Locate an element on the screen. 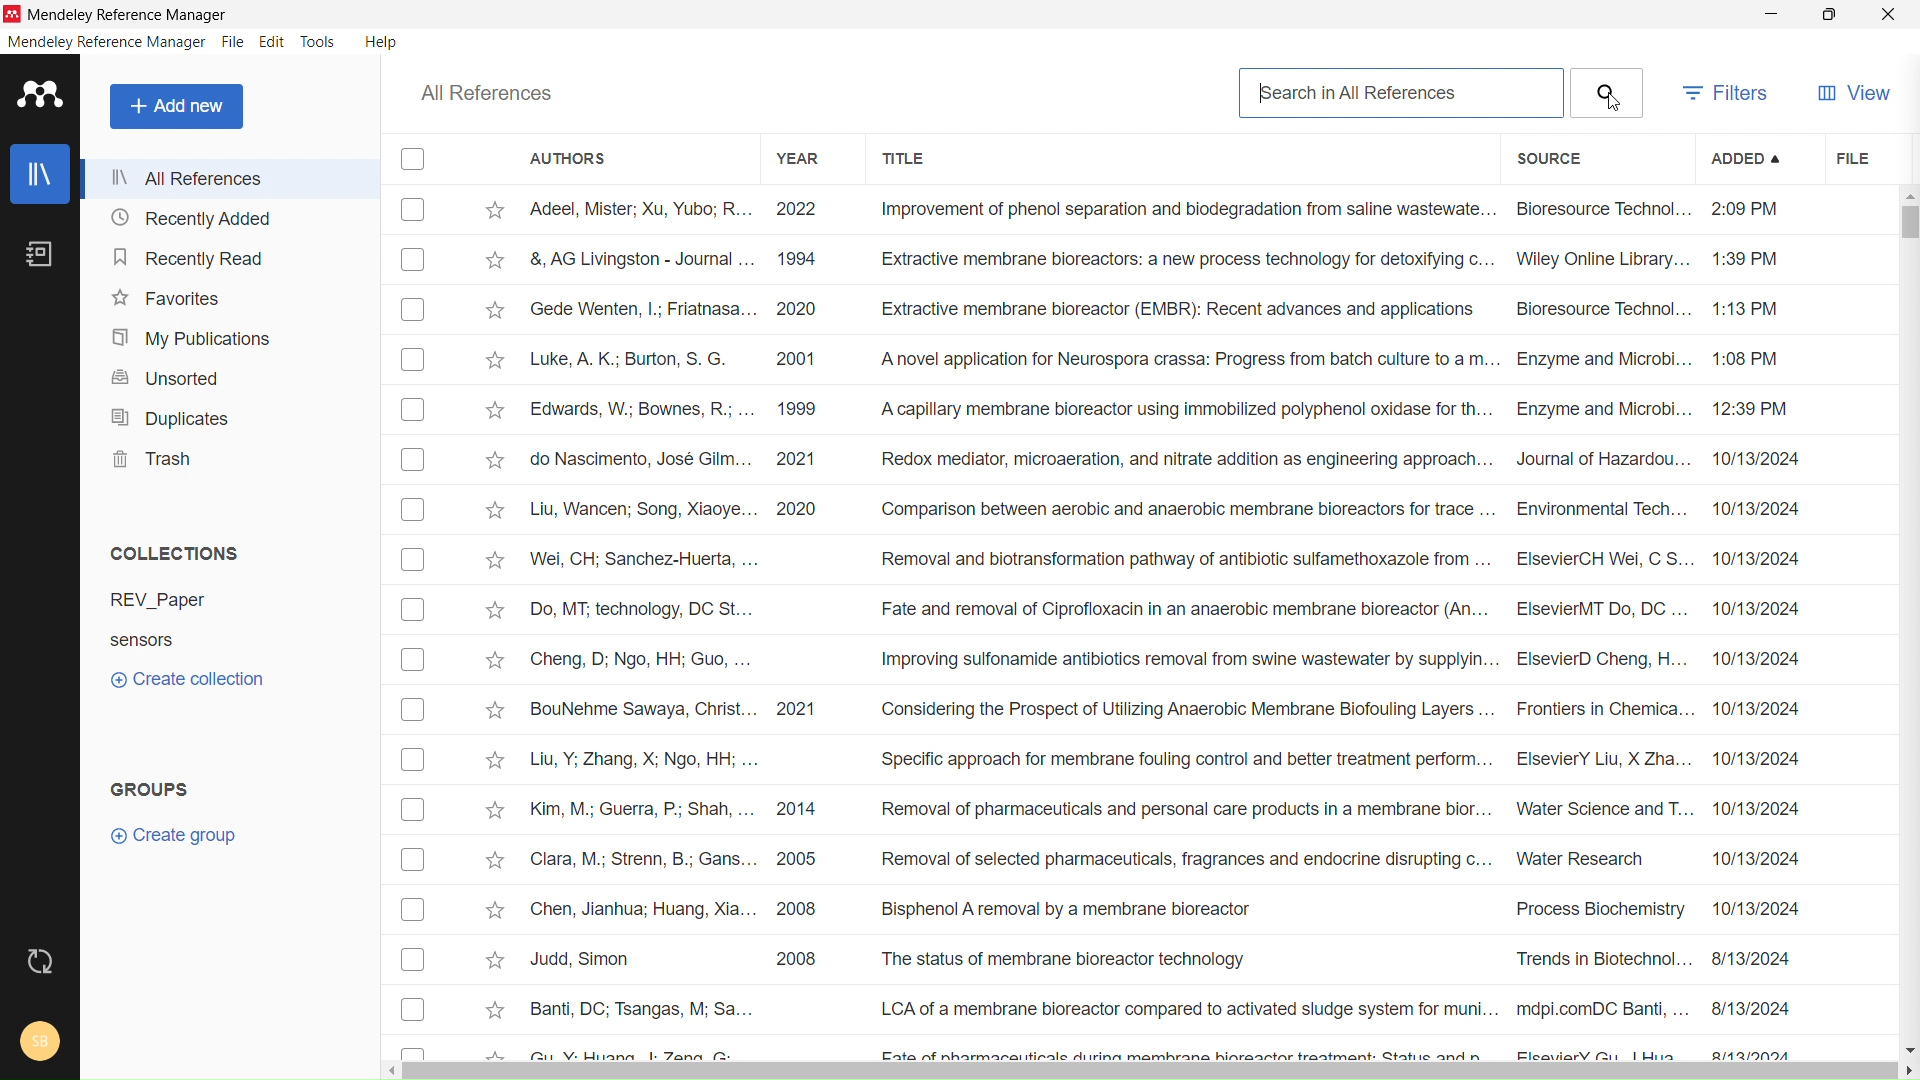 Image resolution: width=1920 pixels, height=1080 pixels. account and help is located at coordinates (40, 1041).